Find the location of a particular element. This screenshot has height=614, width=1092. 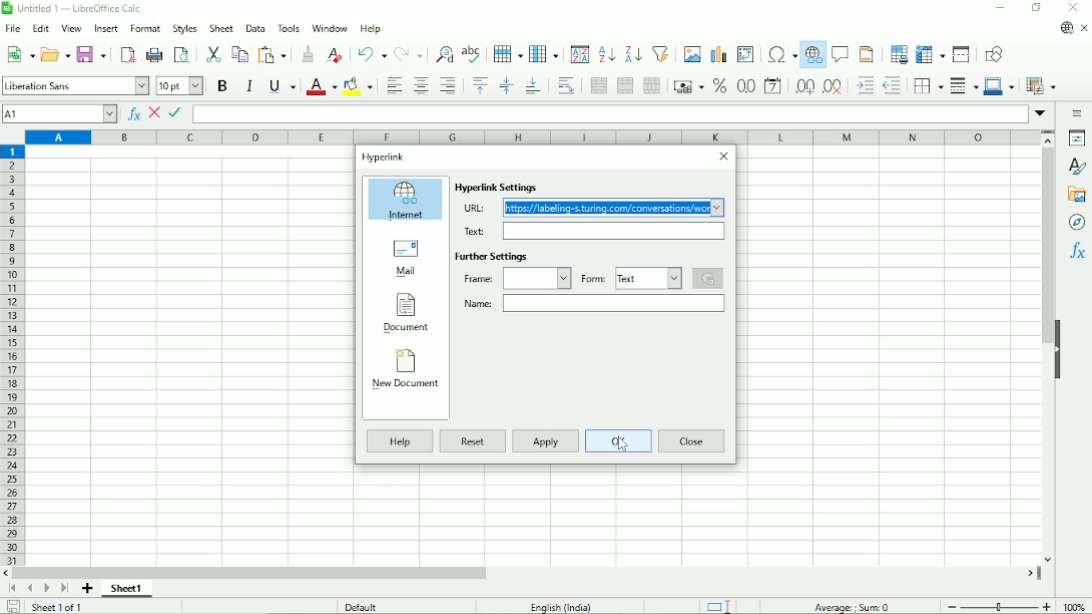

Merge cells is located at coordinates (626, 86).